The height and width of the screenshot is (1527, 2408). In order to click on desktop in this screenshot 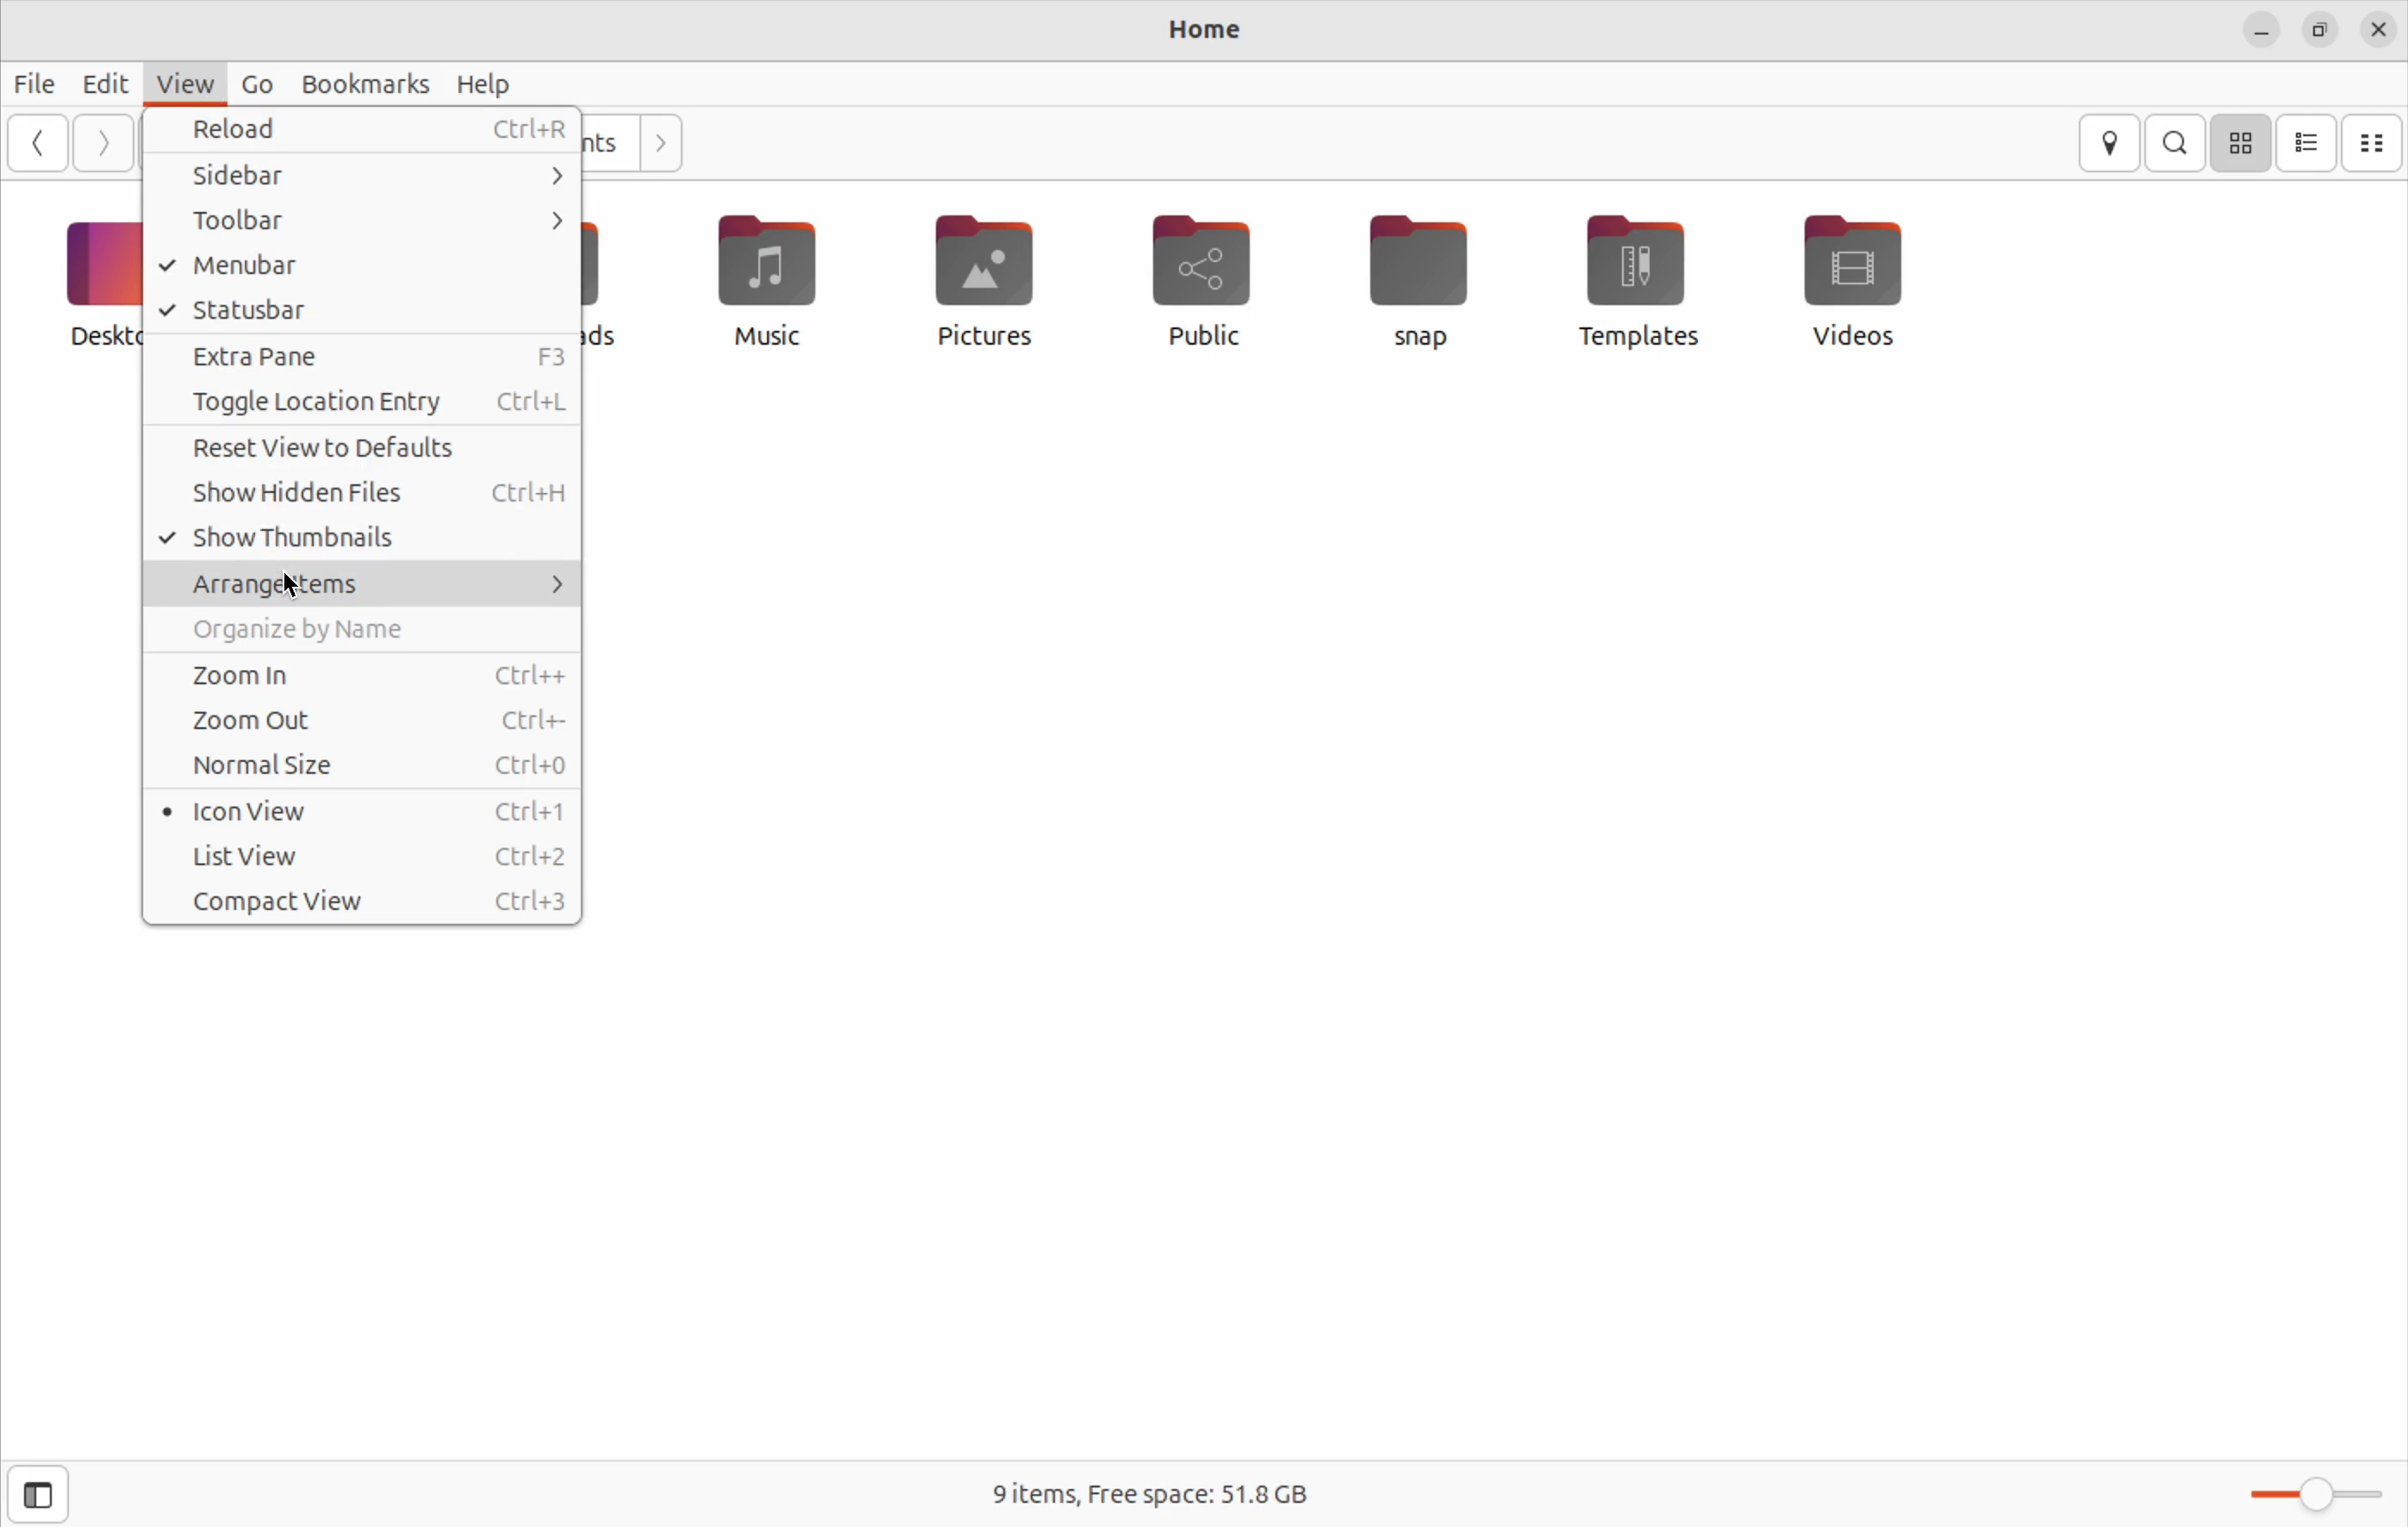, I will do `click(98, 279)`.